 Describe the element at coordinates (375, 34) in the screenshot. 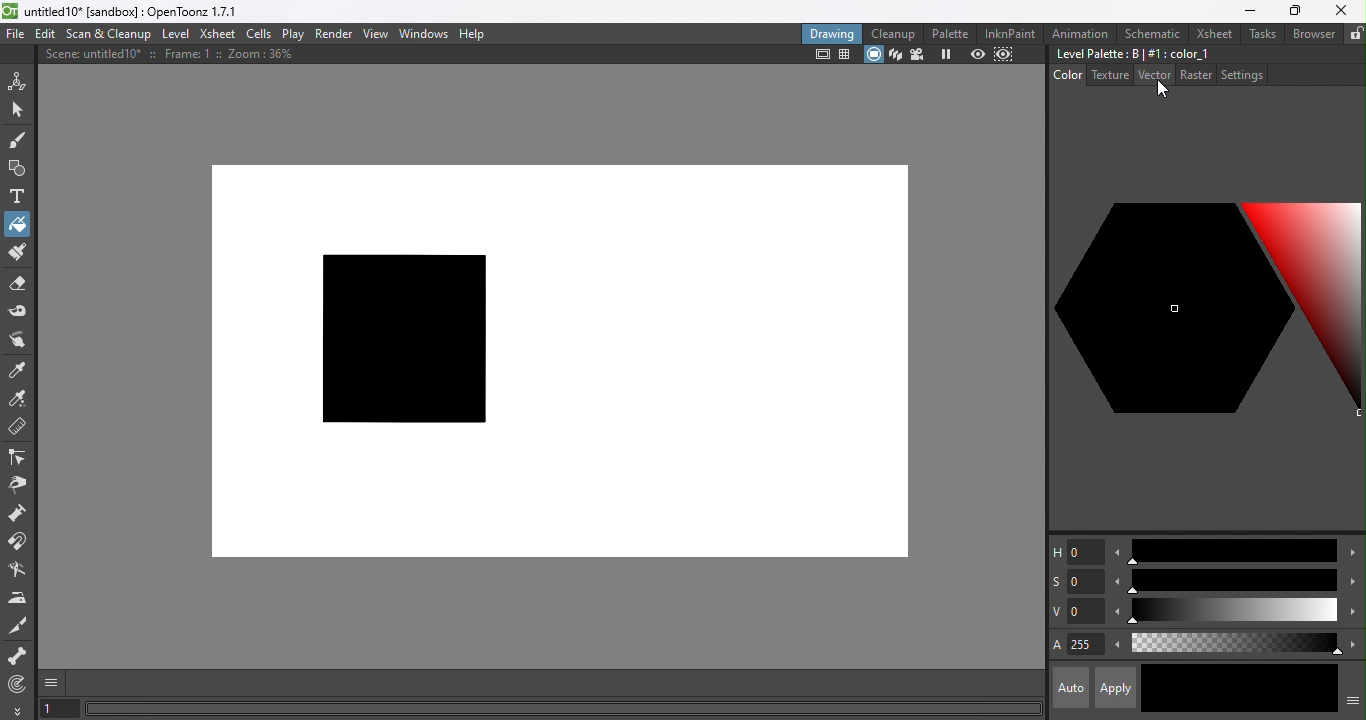

I see `View` at that location.